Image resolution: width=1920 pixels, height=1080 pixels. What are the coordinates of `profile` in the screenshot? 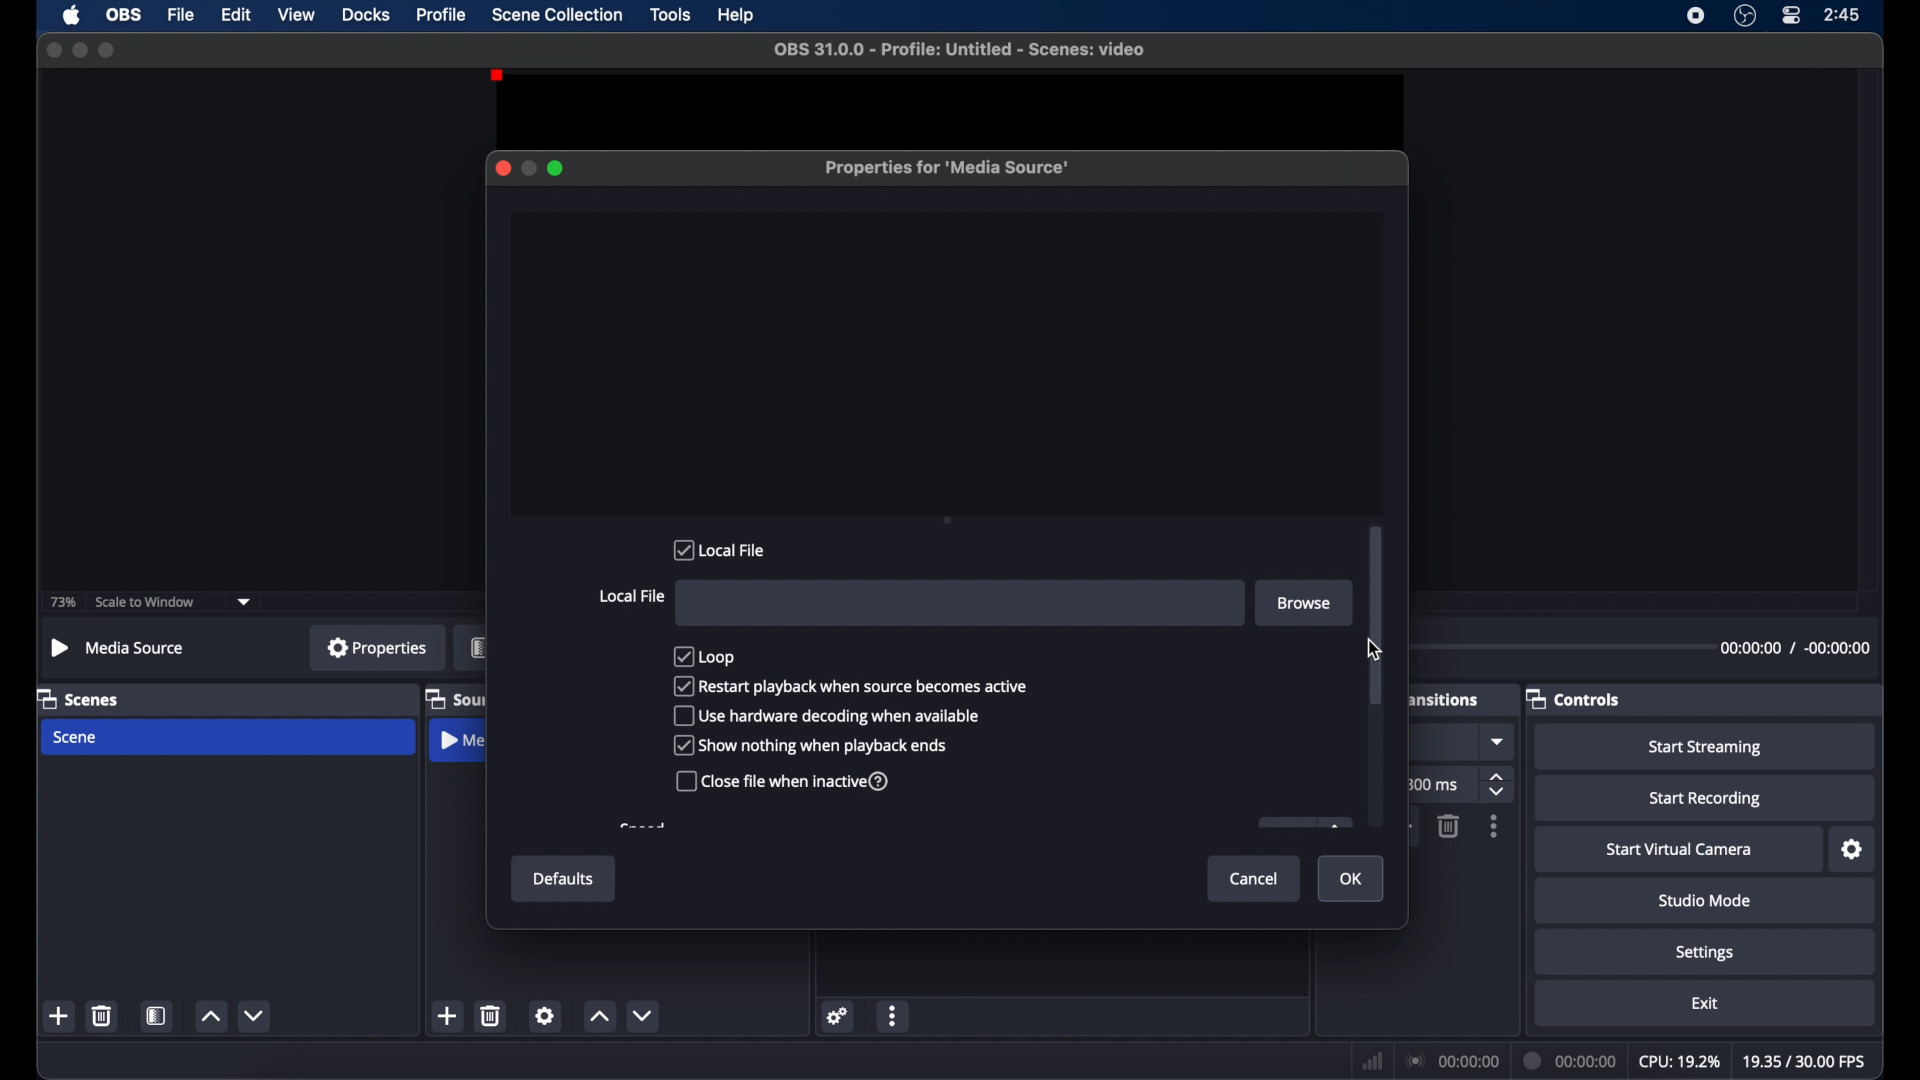 It's located at (443, 14).